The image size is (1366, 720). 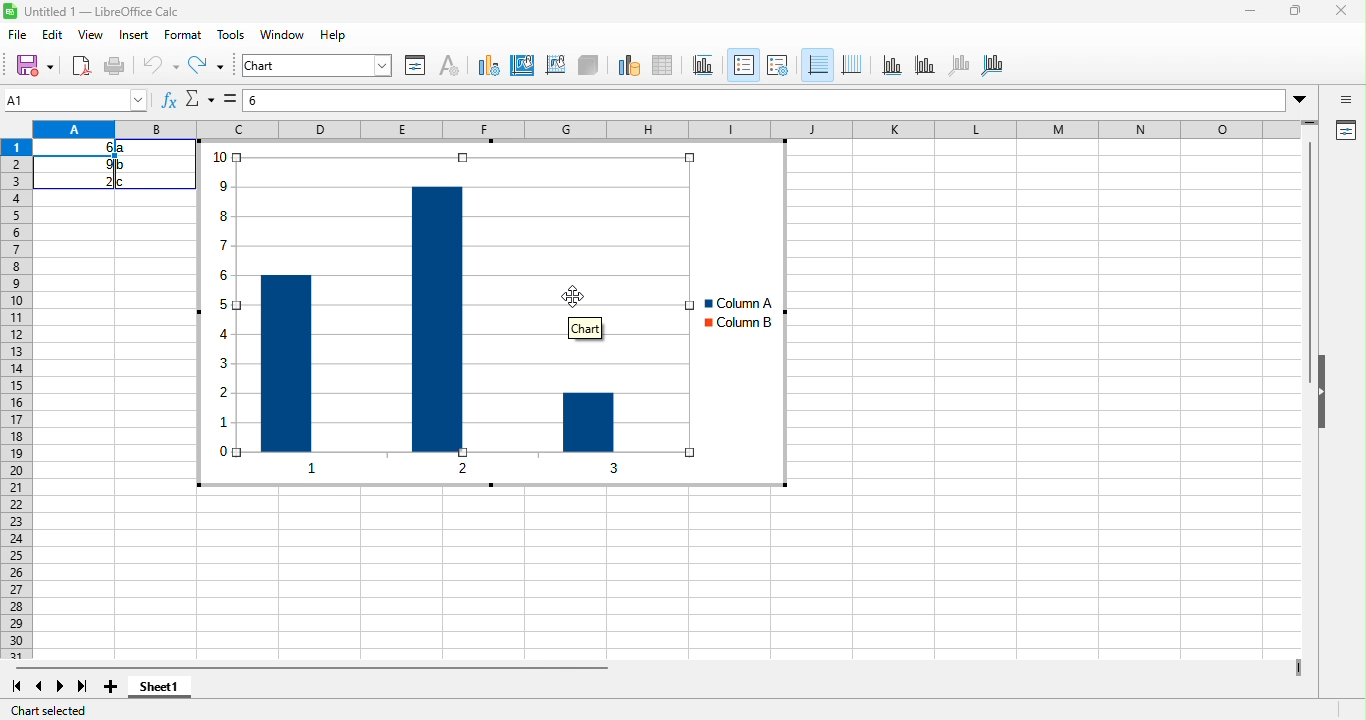 What do you see at coordinates (1328, 415) in the screenshot?
I see `hide` at bounding box center [1328, 415].